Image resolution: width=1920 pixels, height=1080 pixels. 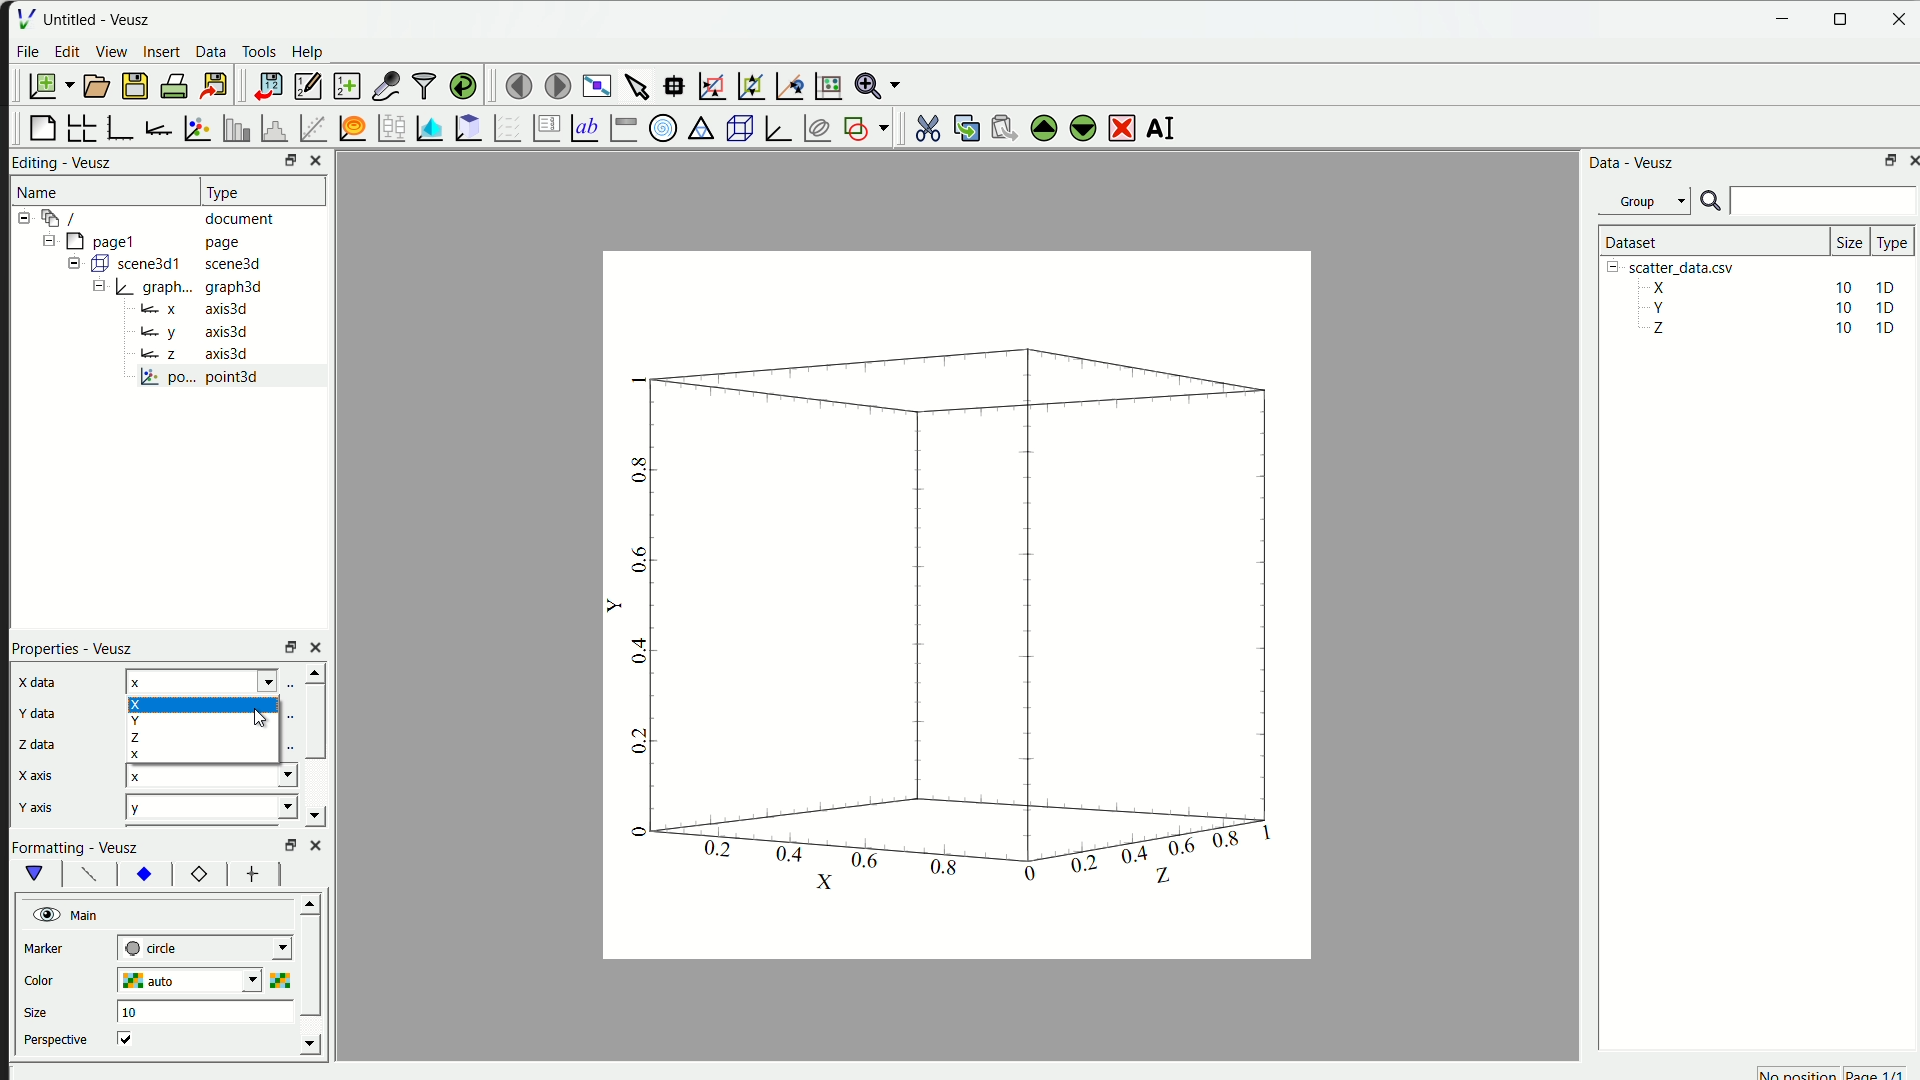 What do you see at coordinates (737, 127) in the screenshot?
I see `3D scene` at bounding box center [737, 127].